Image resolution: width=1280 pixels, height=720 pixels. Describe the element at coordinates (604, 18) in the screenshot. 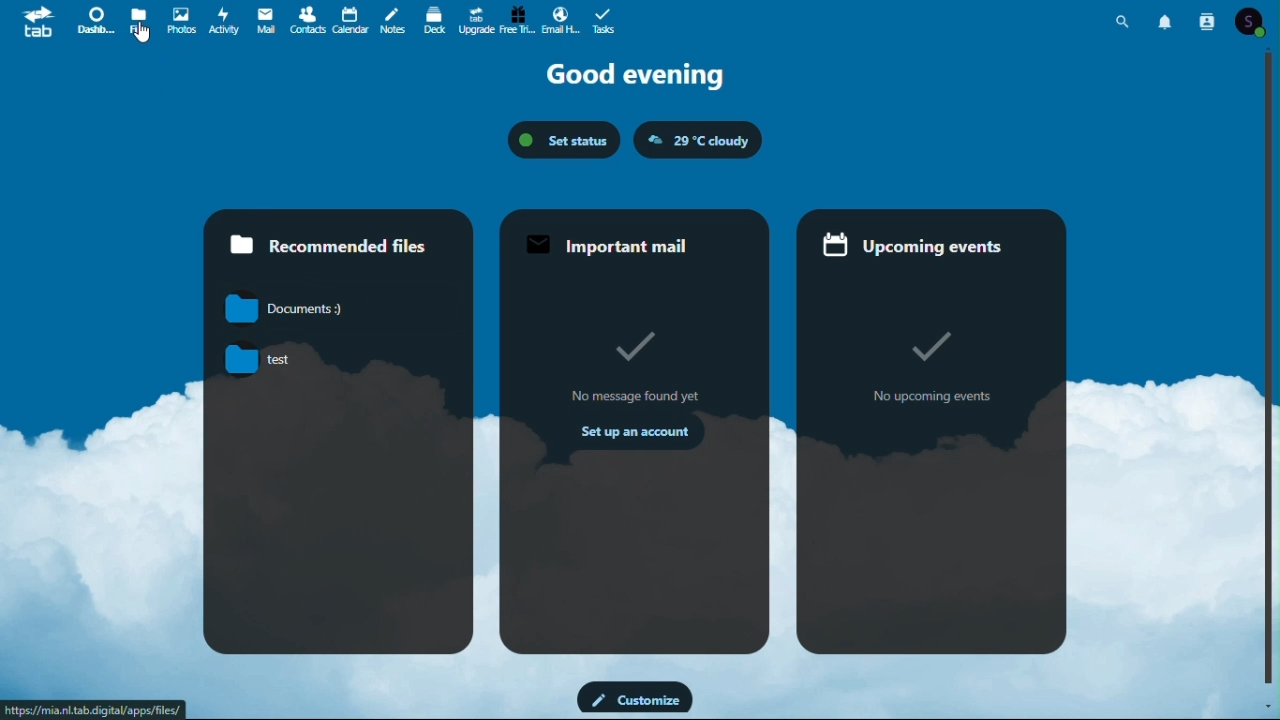

I see `Tasks` at that location.